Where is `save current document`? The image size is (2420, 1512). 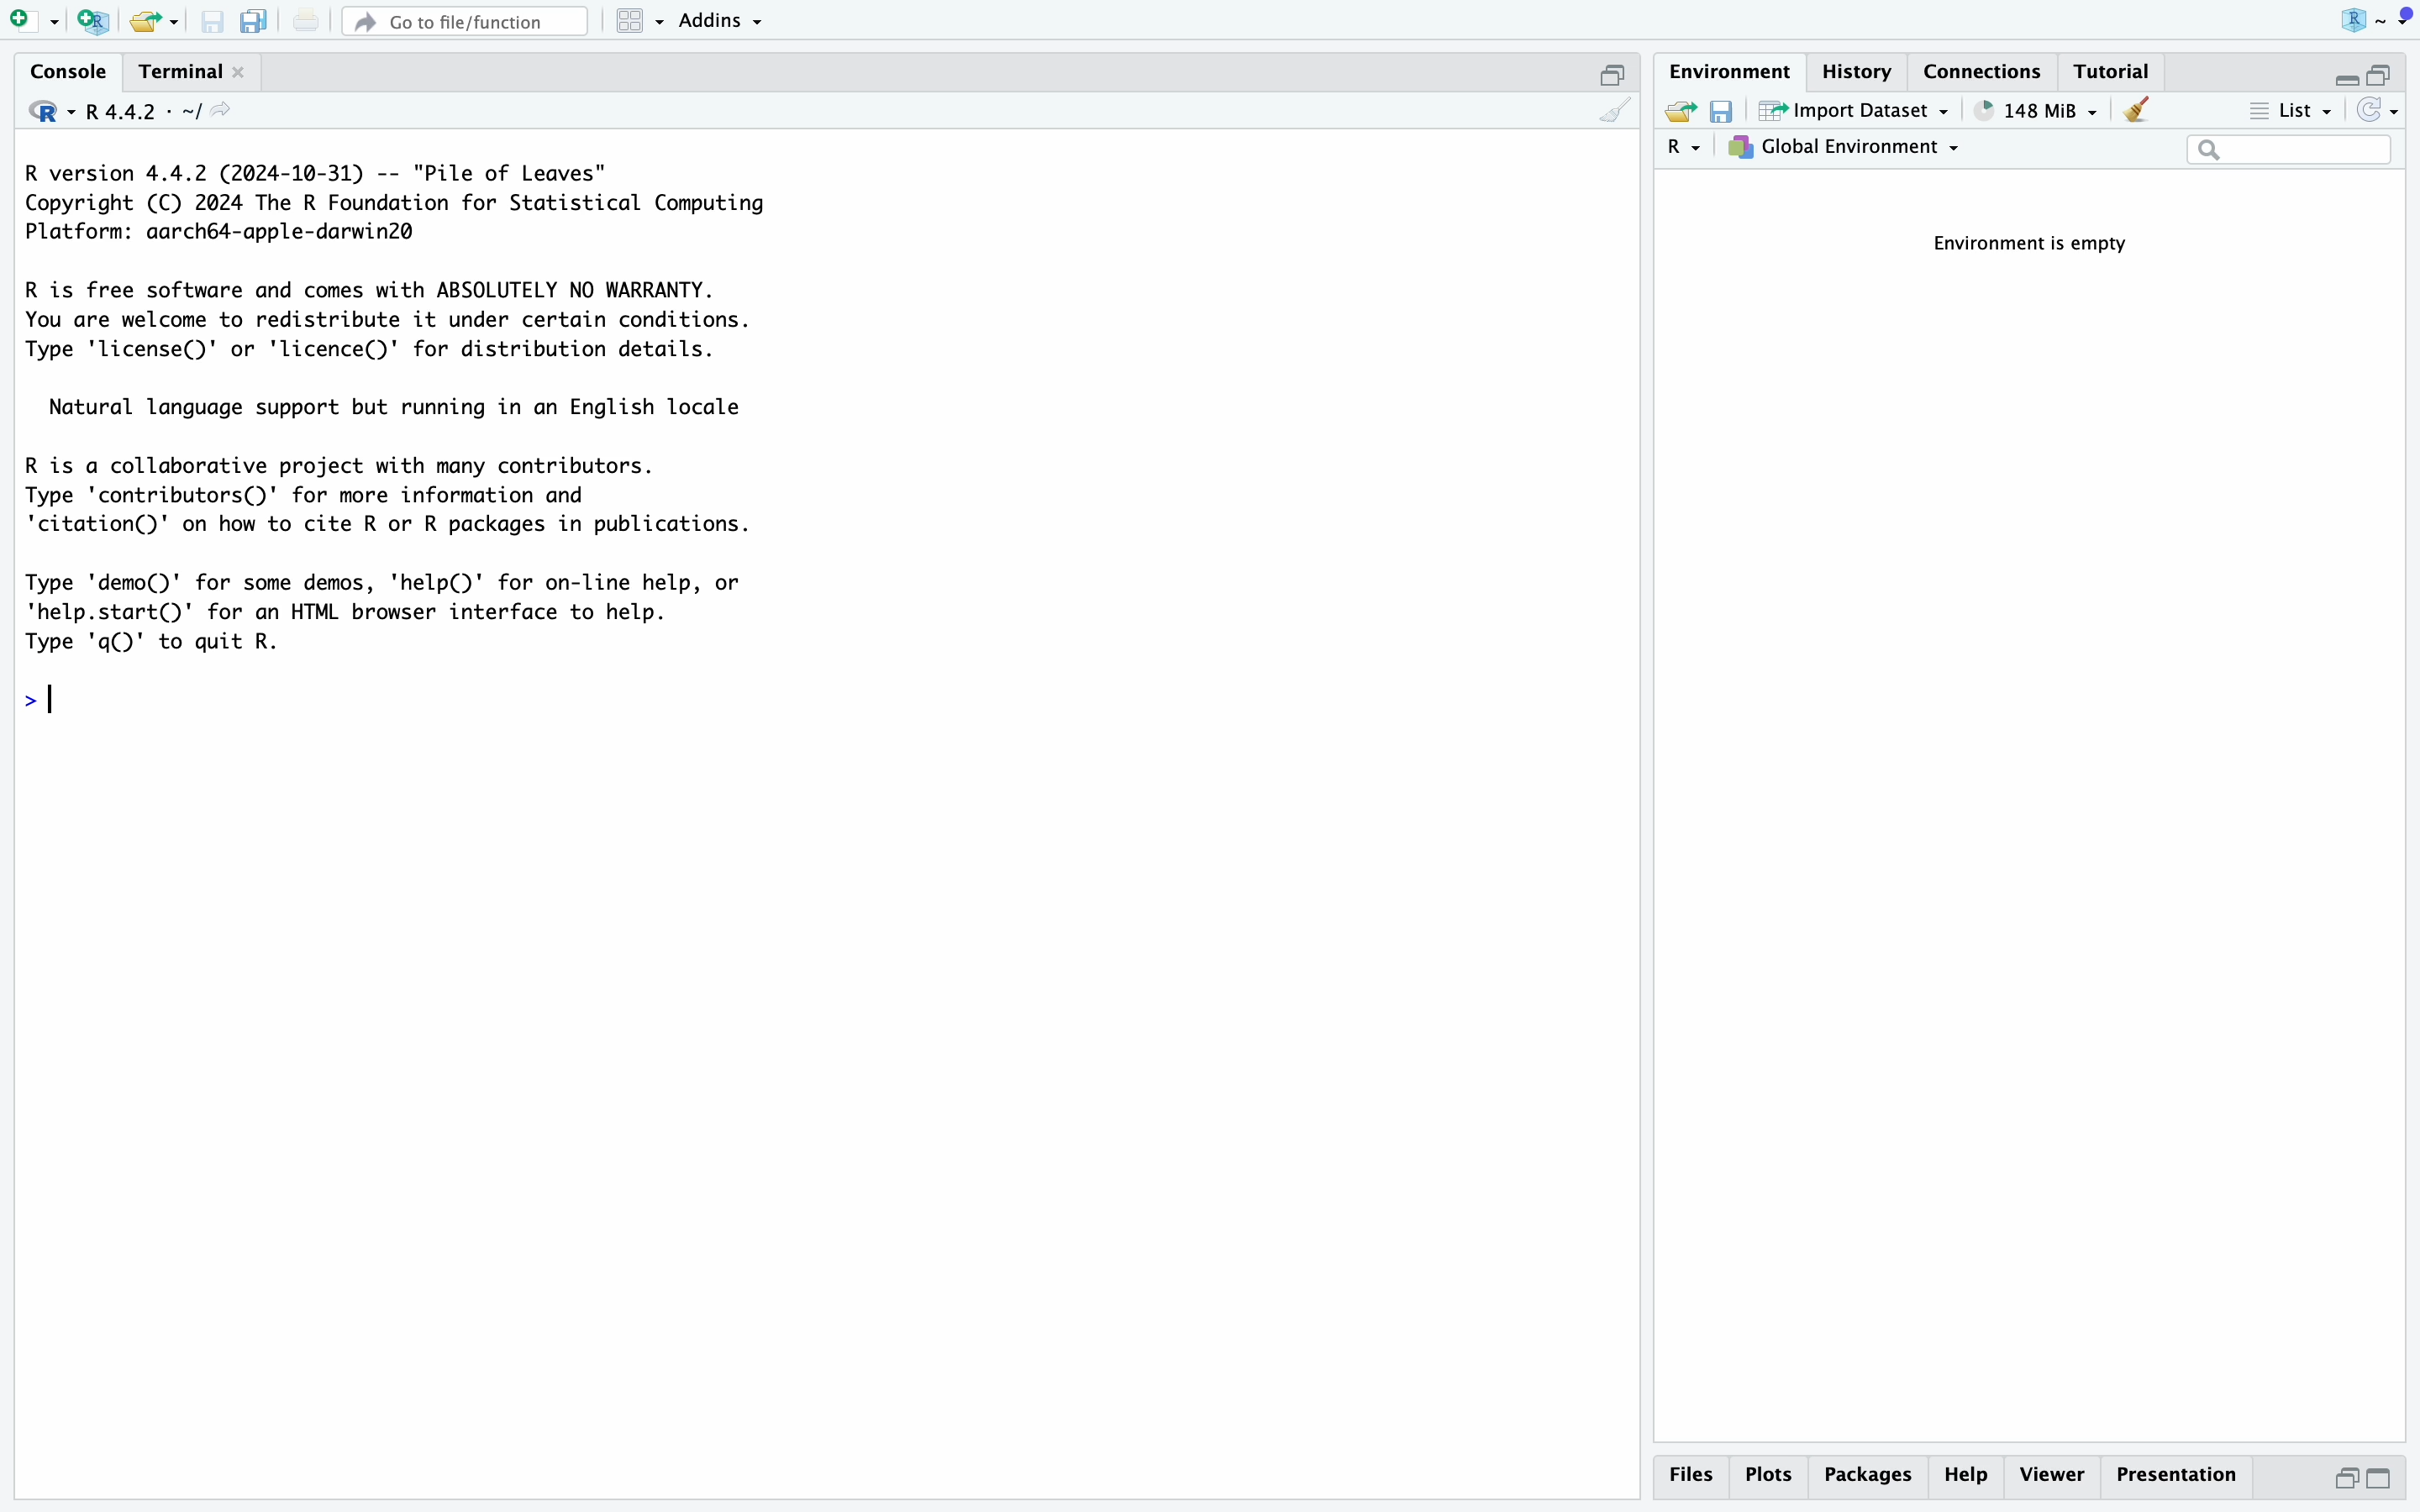 save current document is located at coordinates (214, 21).